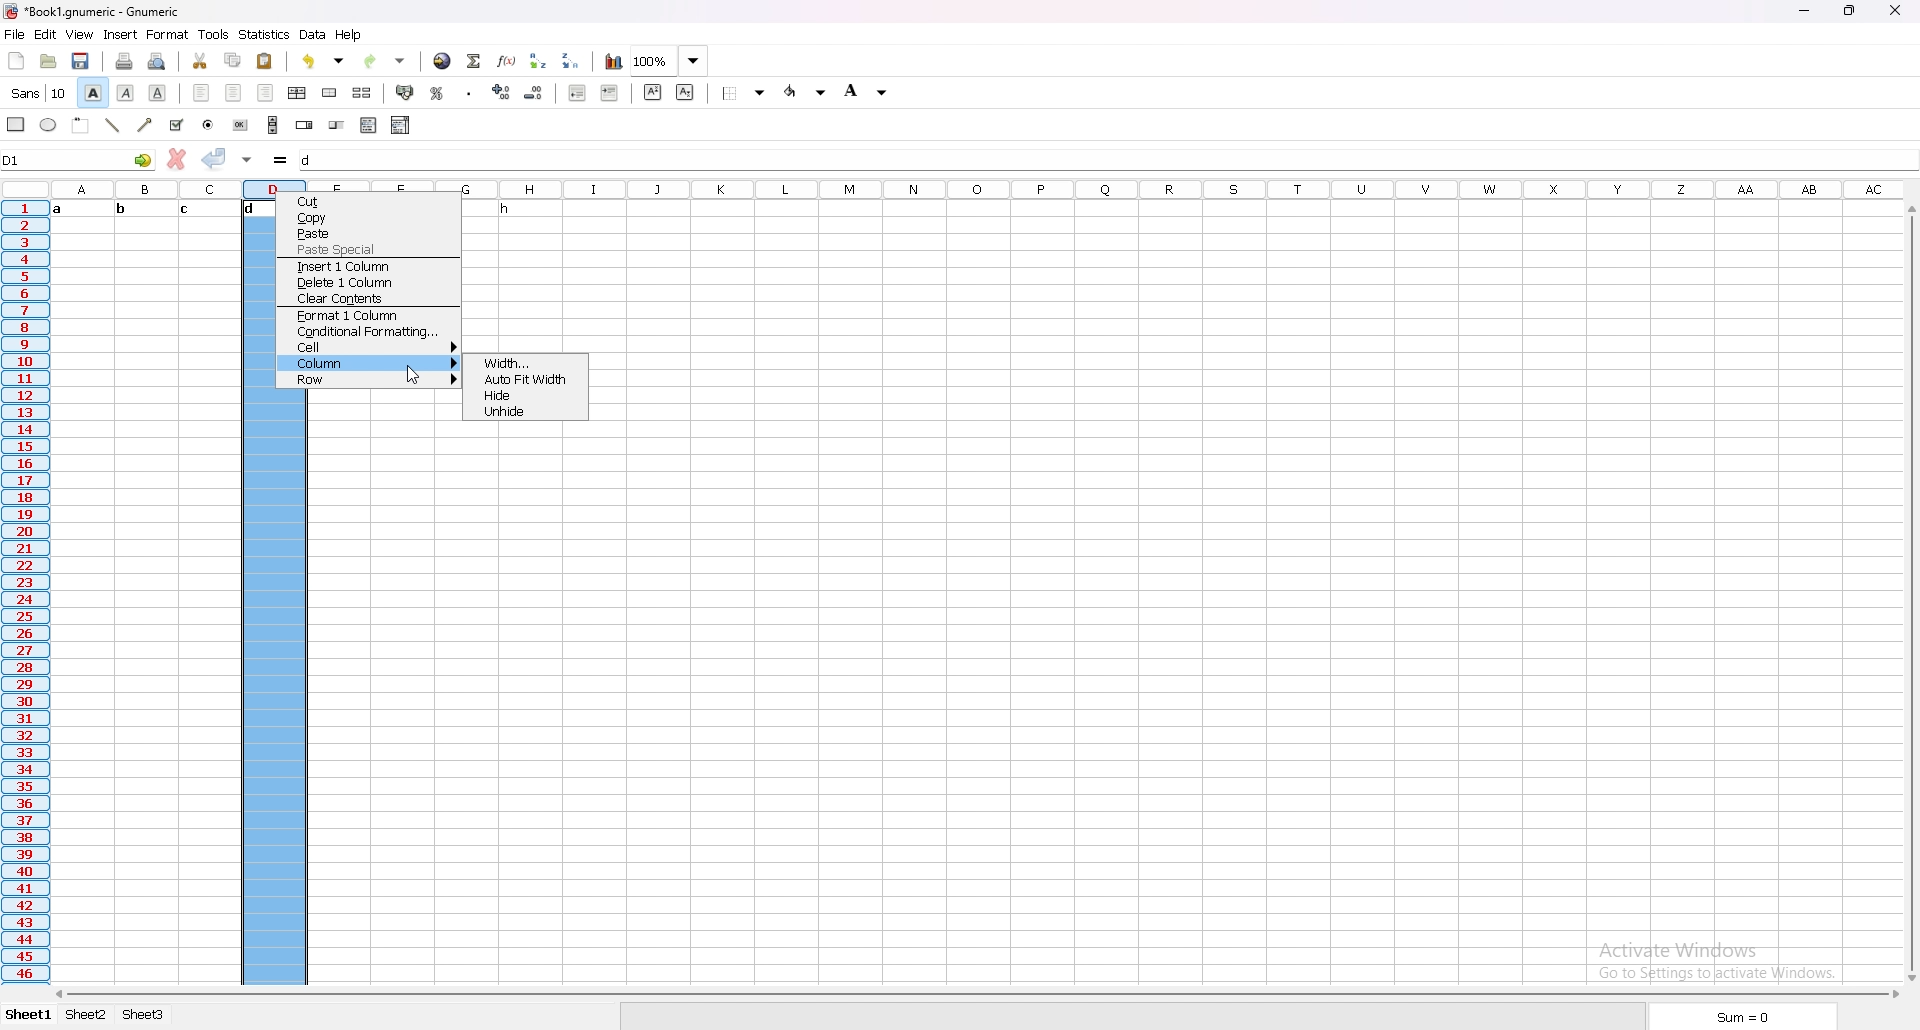 Image resolution: width=1920 pixels, height=1030 pixels. Describe the element at coordinates (524, 381) in the screenshot. I see `auto fit width` at that location.